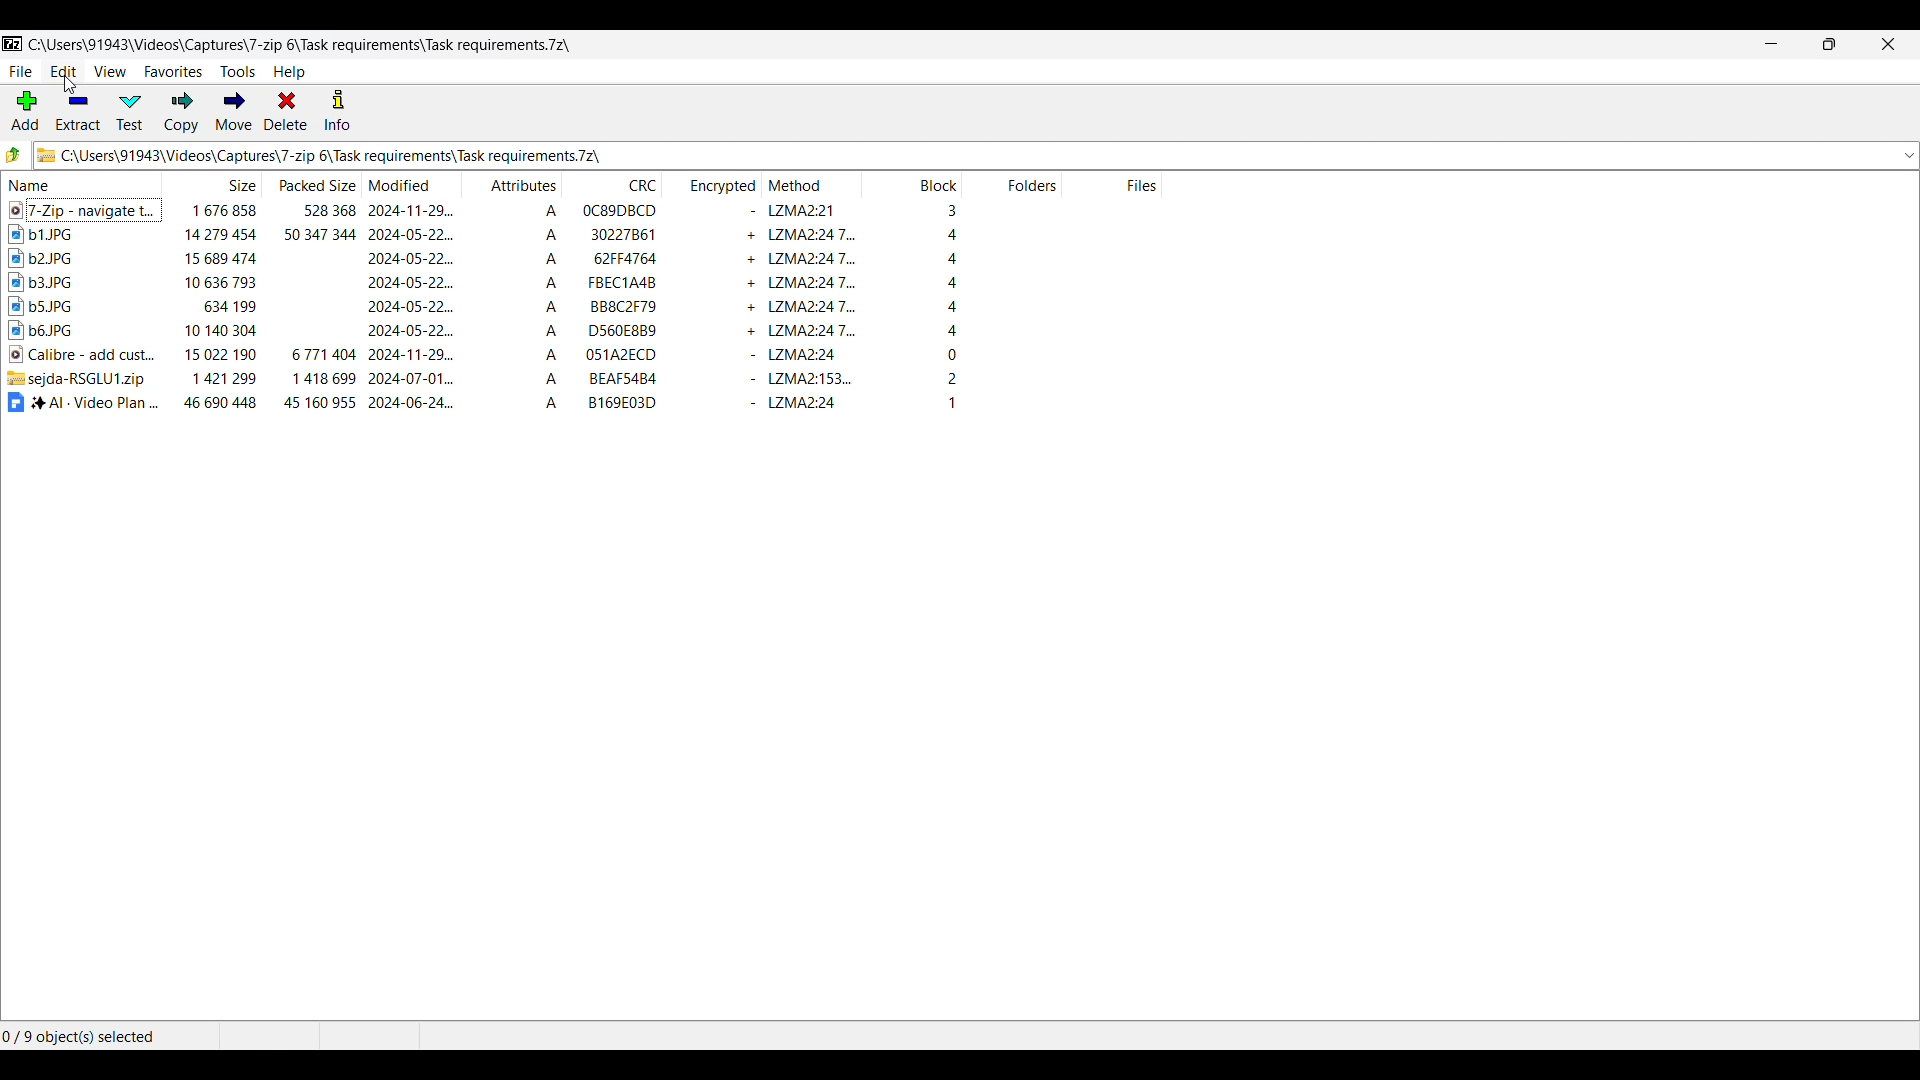  Describe the element at coordinates (1112, 183) in the screenshot. I see `Files column` at that location.